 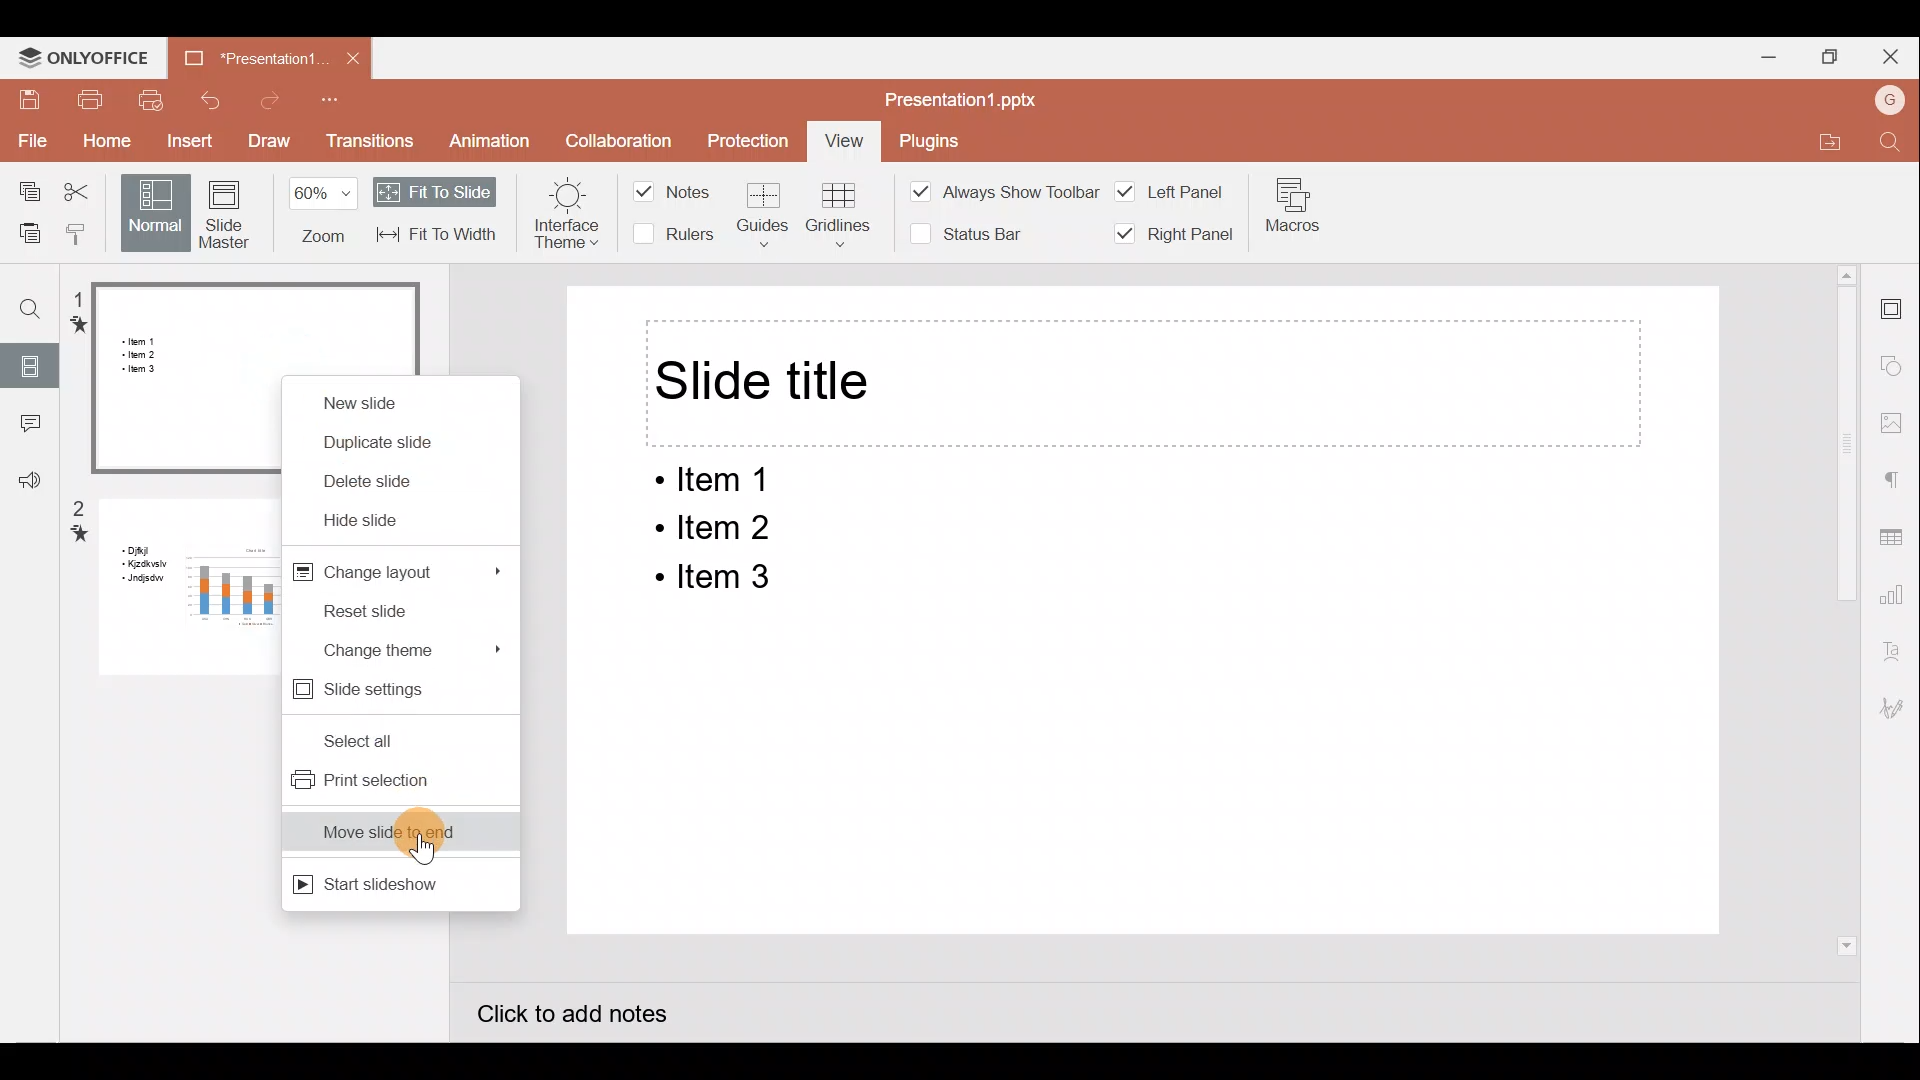 What do you see at coordinates (28, 430) in the screenshot?
I see `Comments` at bounding box center [28, 430].